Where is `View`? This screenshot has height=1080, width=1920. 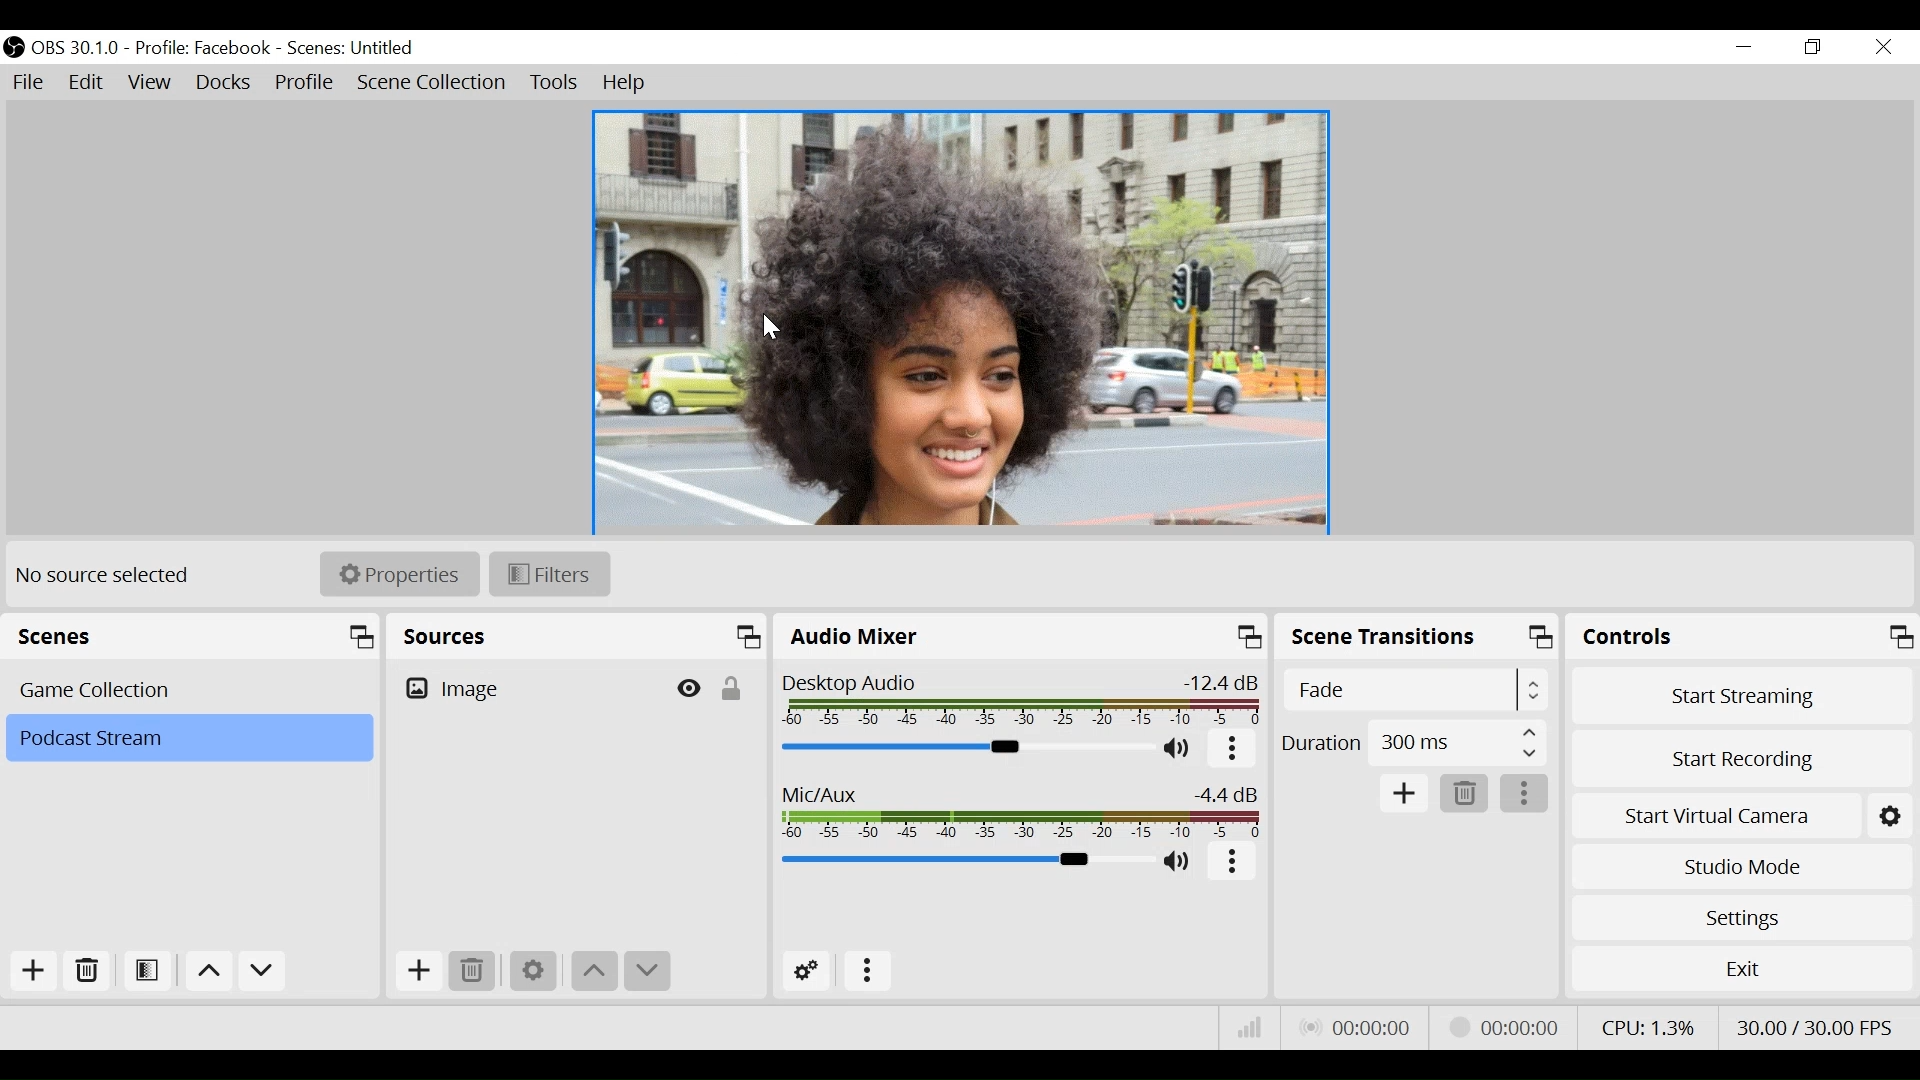
View is located at coordinates (151, 85).